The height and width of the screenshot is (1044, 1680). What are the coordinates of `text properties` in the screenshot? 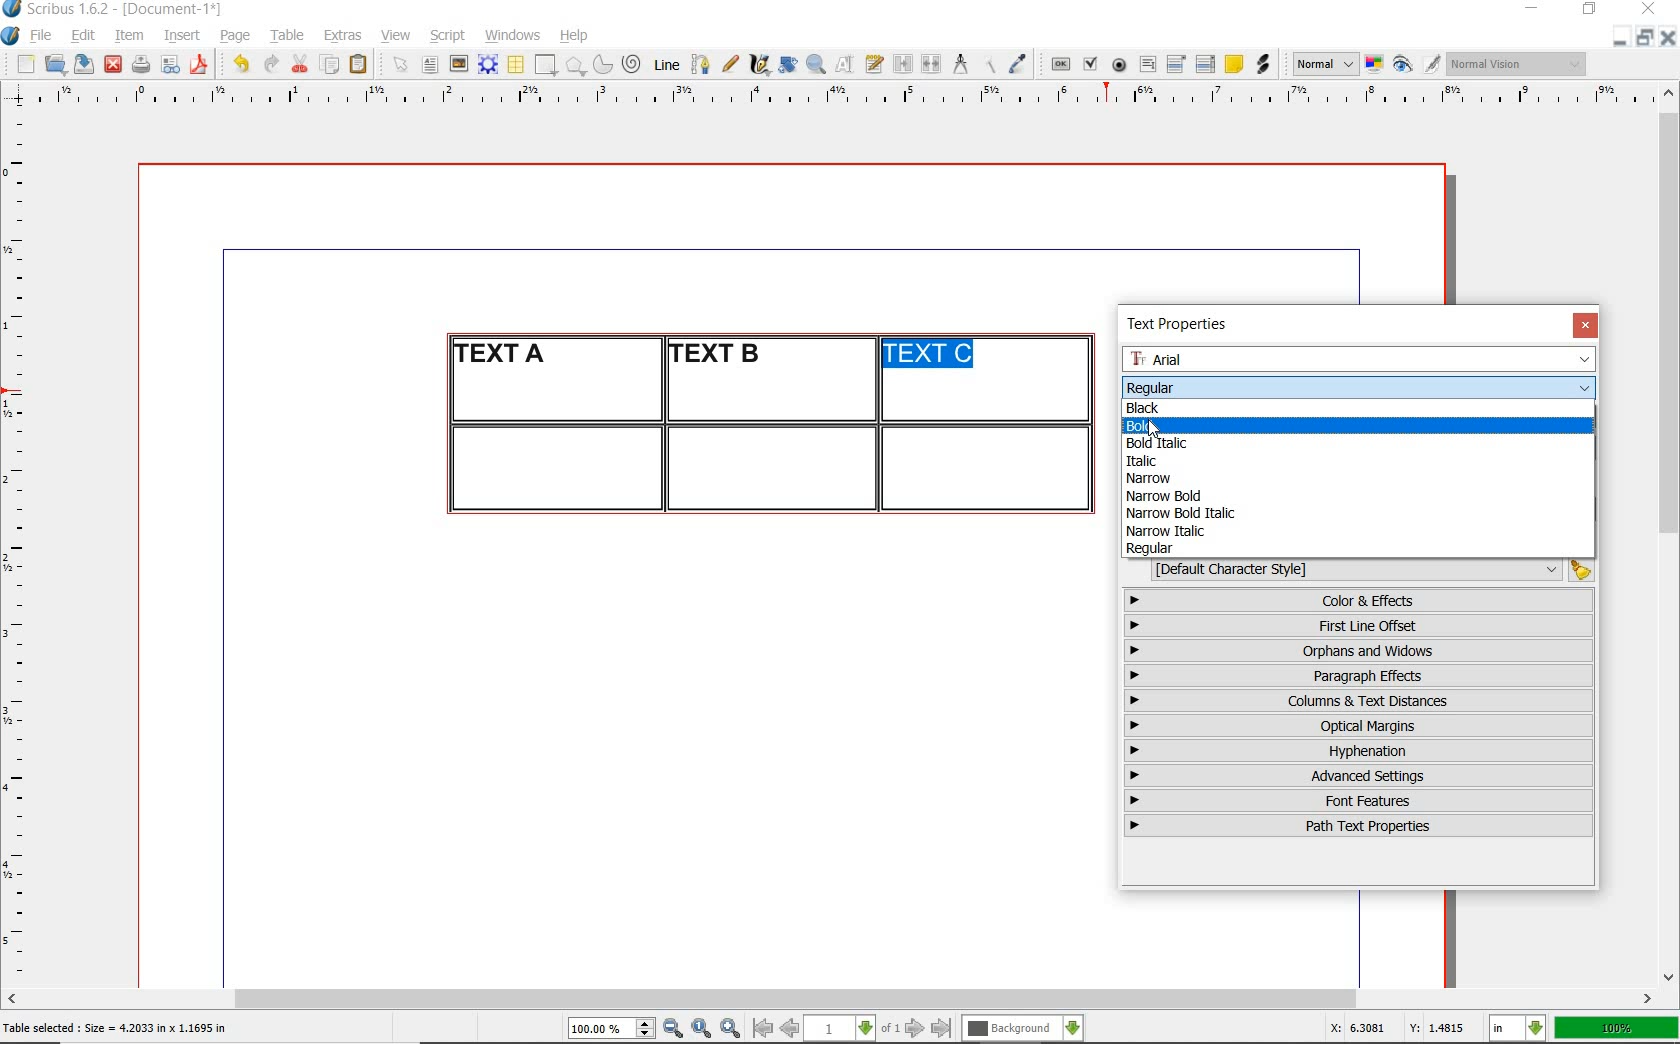 It's located at (1184, 324).